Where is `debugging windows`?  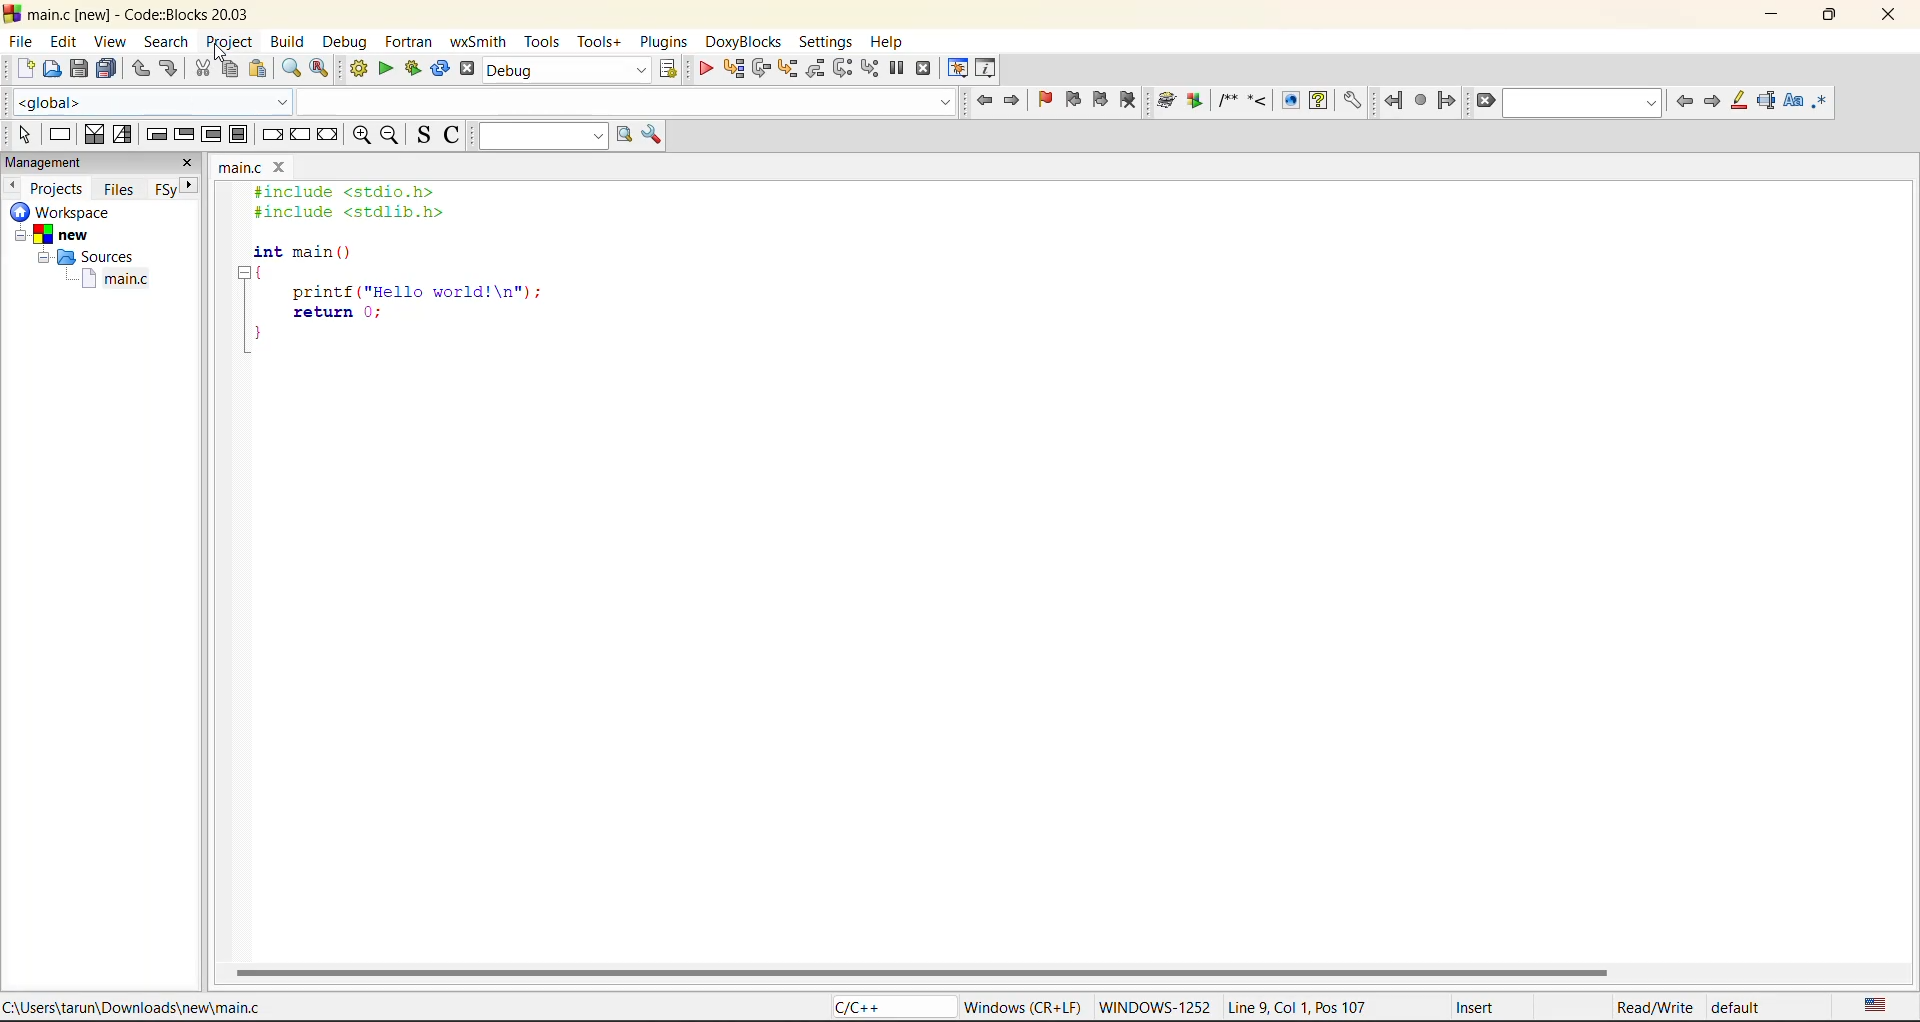
debugging windows is located at coordinates (957, 69).